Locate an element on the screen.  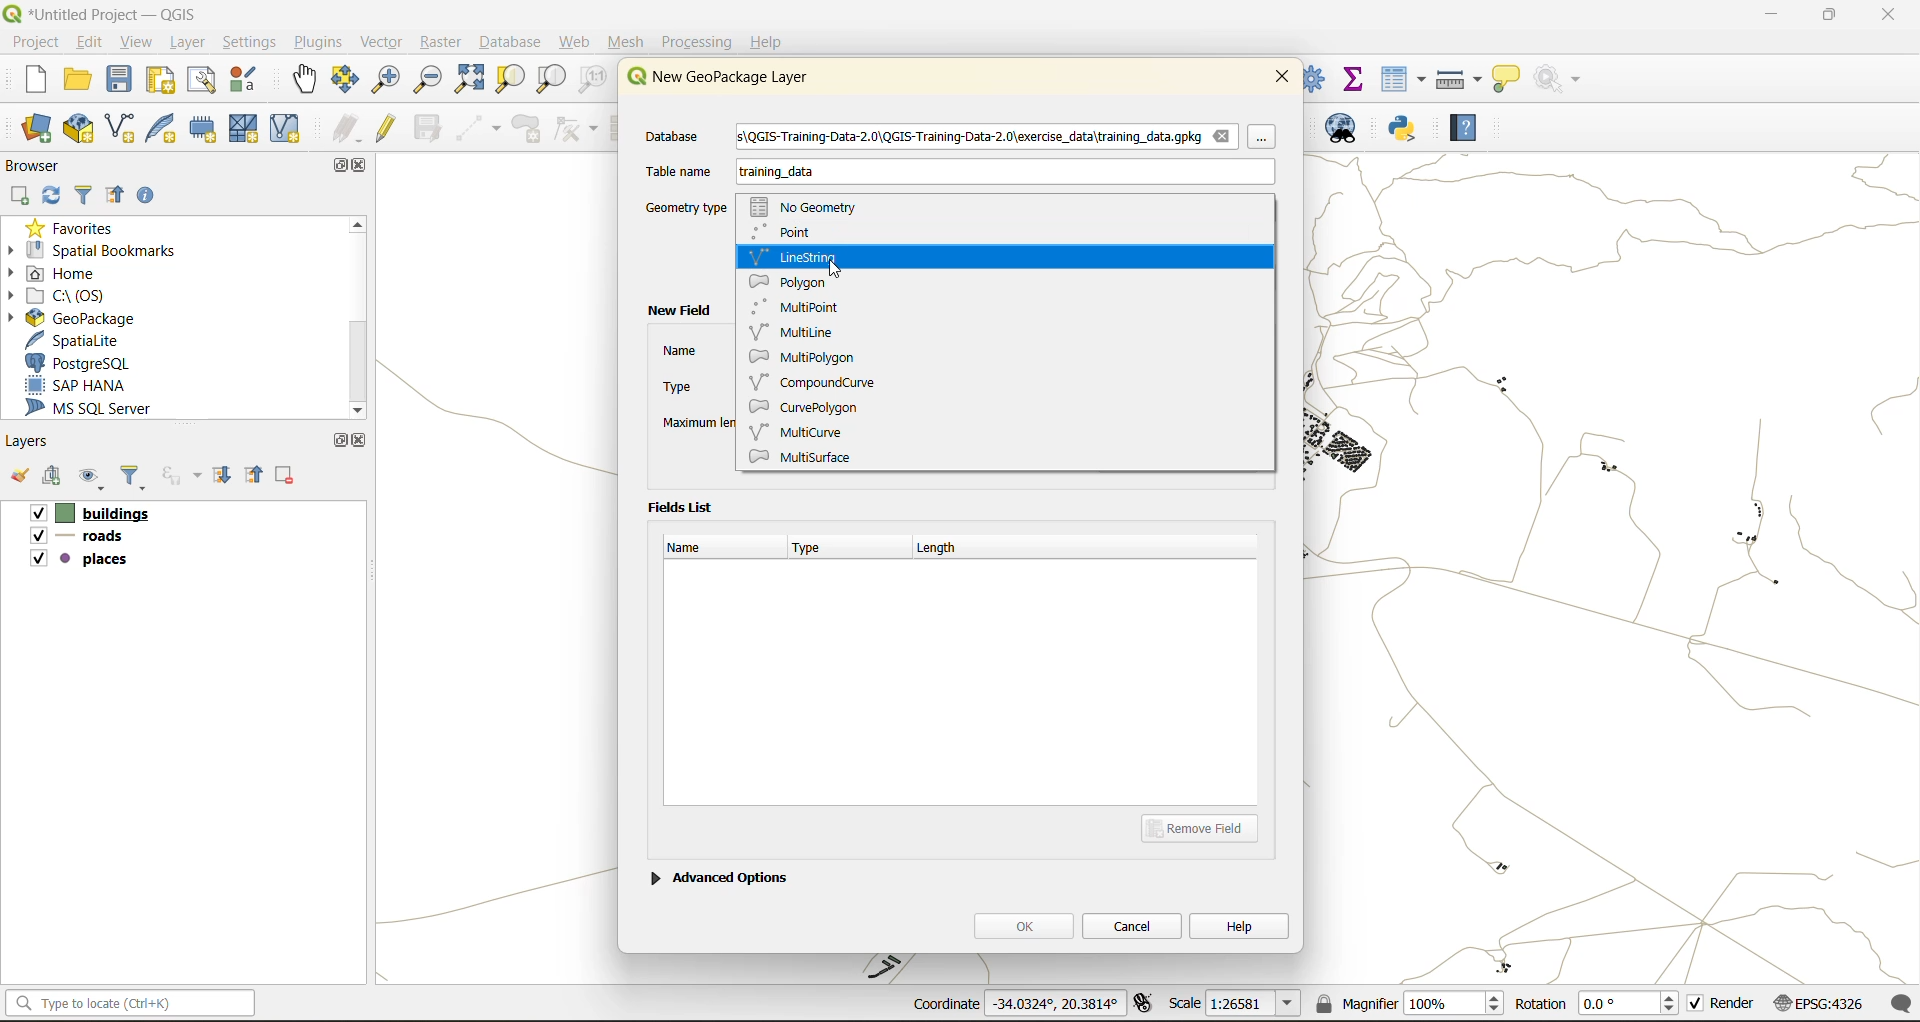
scale(1:26581) is located at coordinates (1236, 1003).